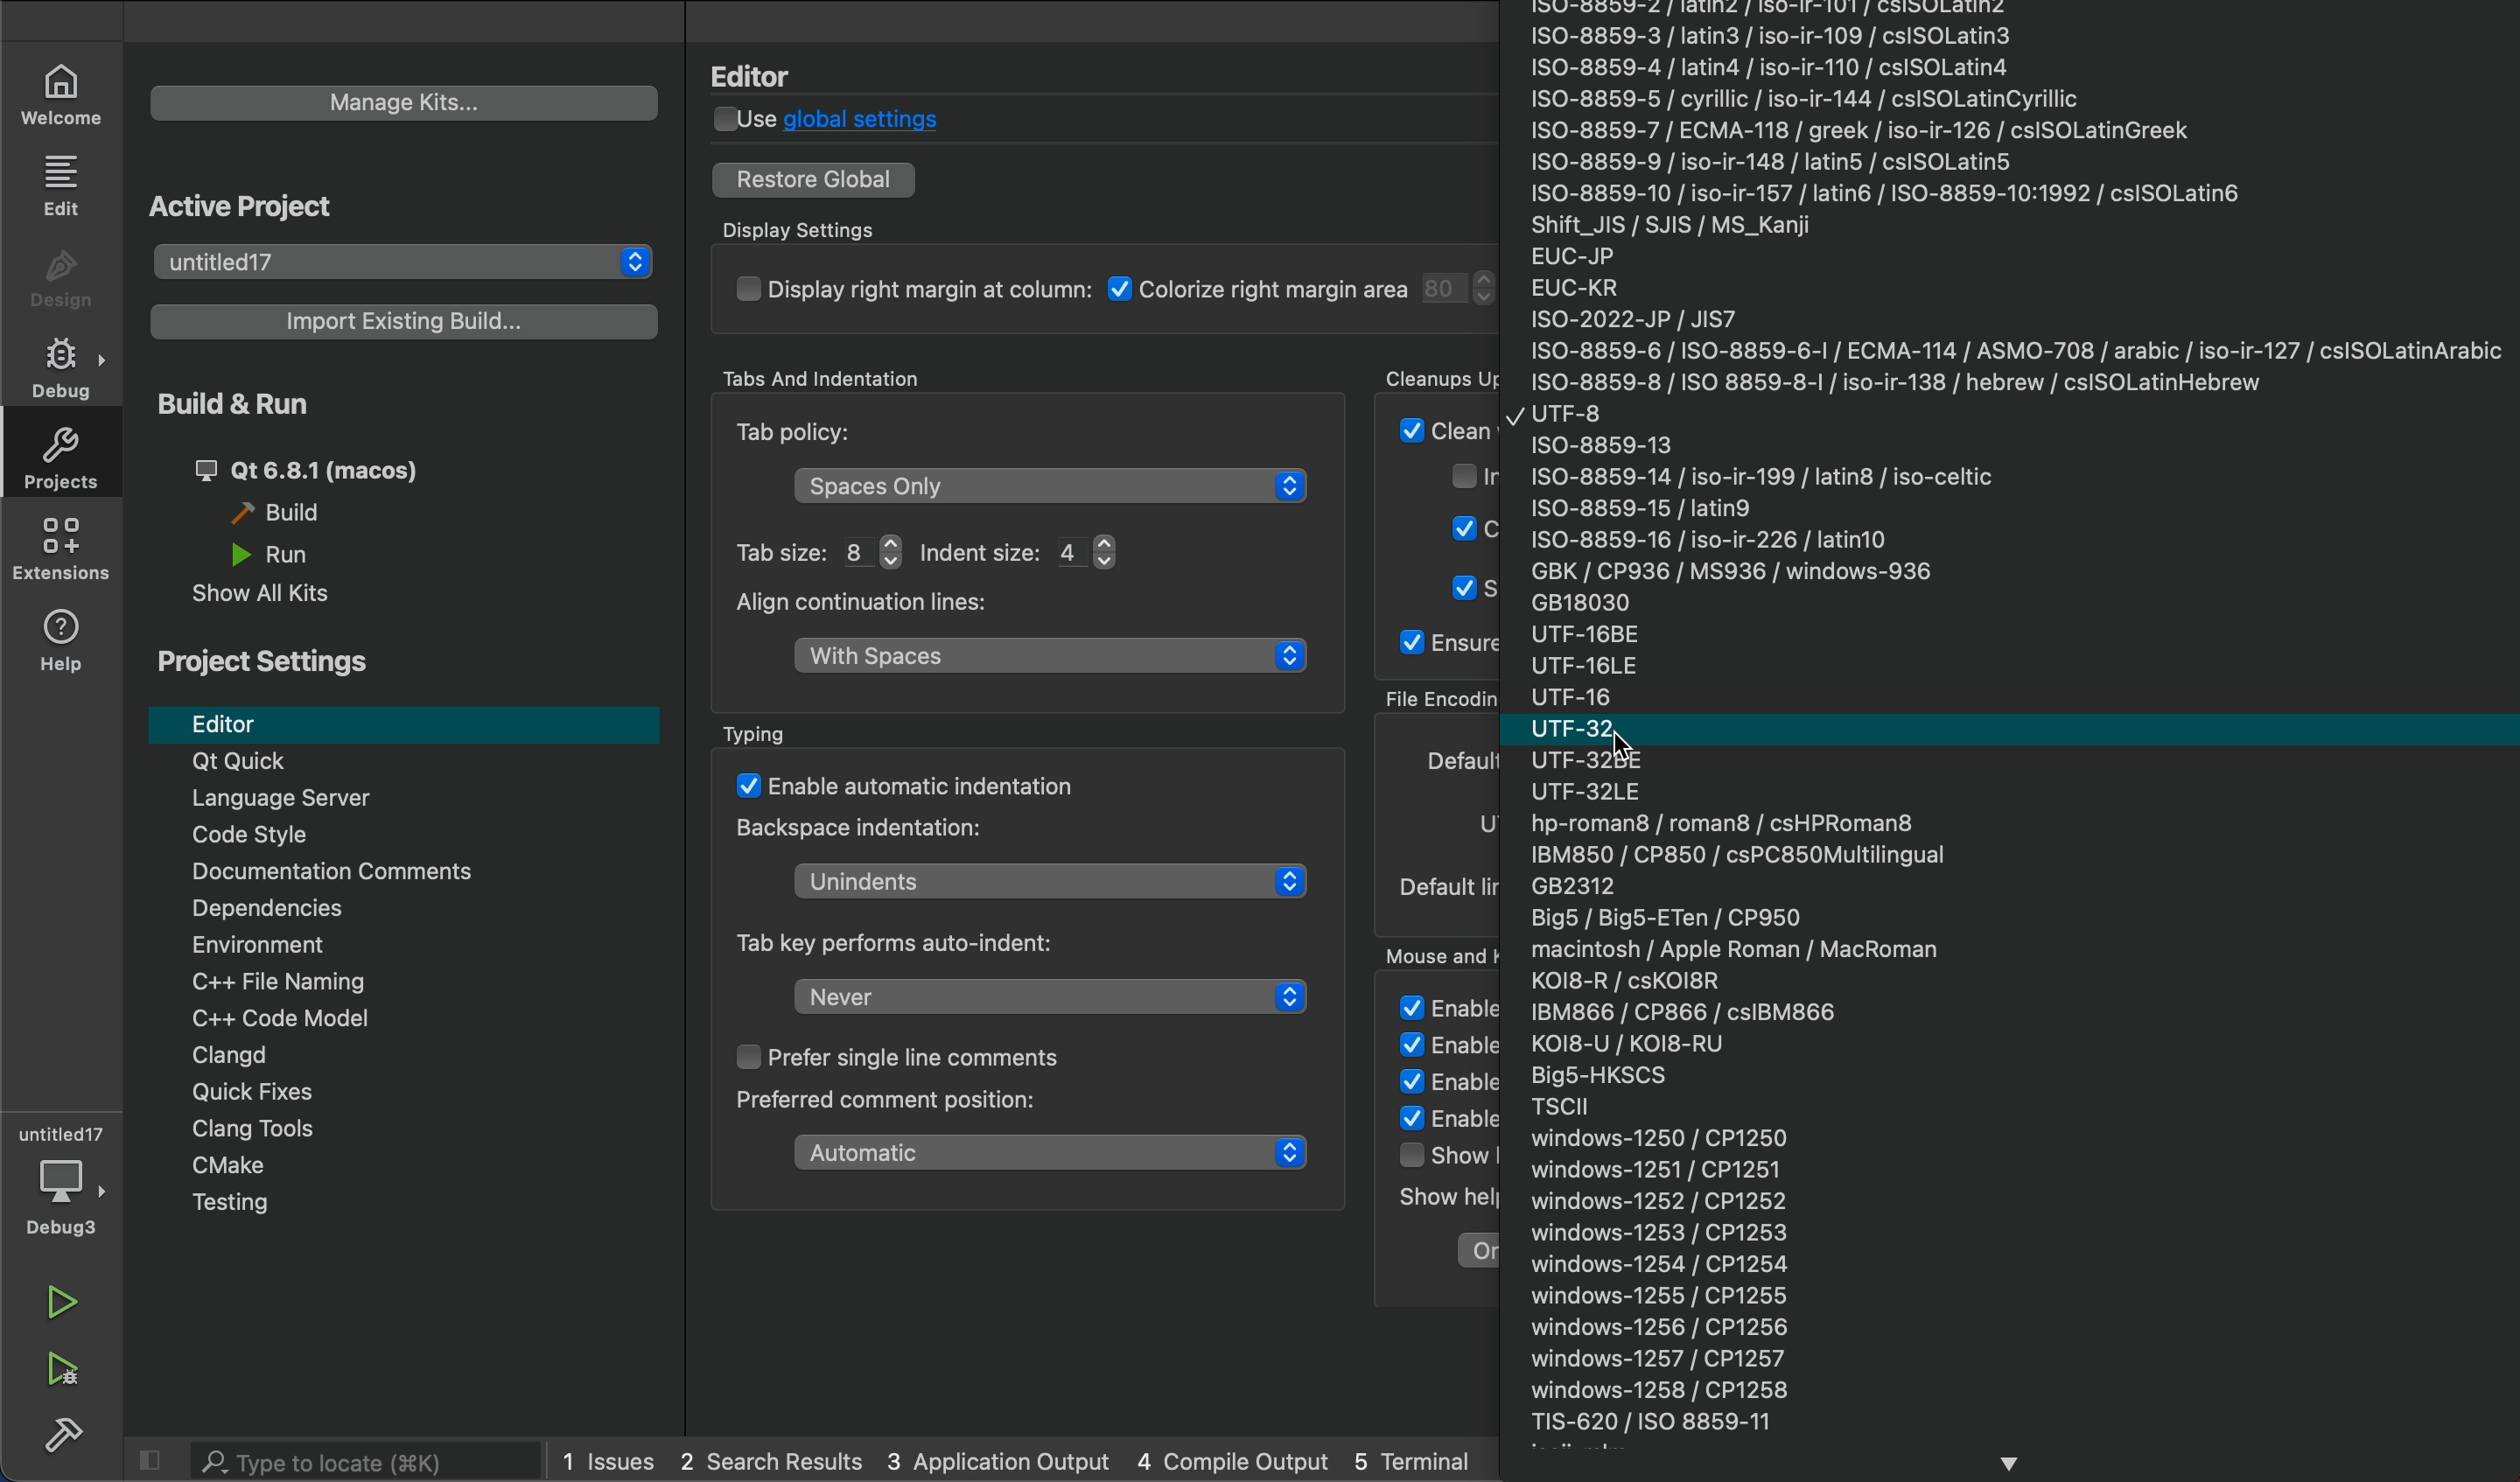 The height and width of the screenshot is (1482, 2520). I want to click on run and build, so click(68, 1372).